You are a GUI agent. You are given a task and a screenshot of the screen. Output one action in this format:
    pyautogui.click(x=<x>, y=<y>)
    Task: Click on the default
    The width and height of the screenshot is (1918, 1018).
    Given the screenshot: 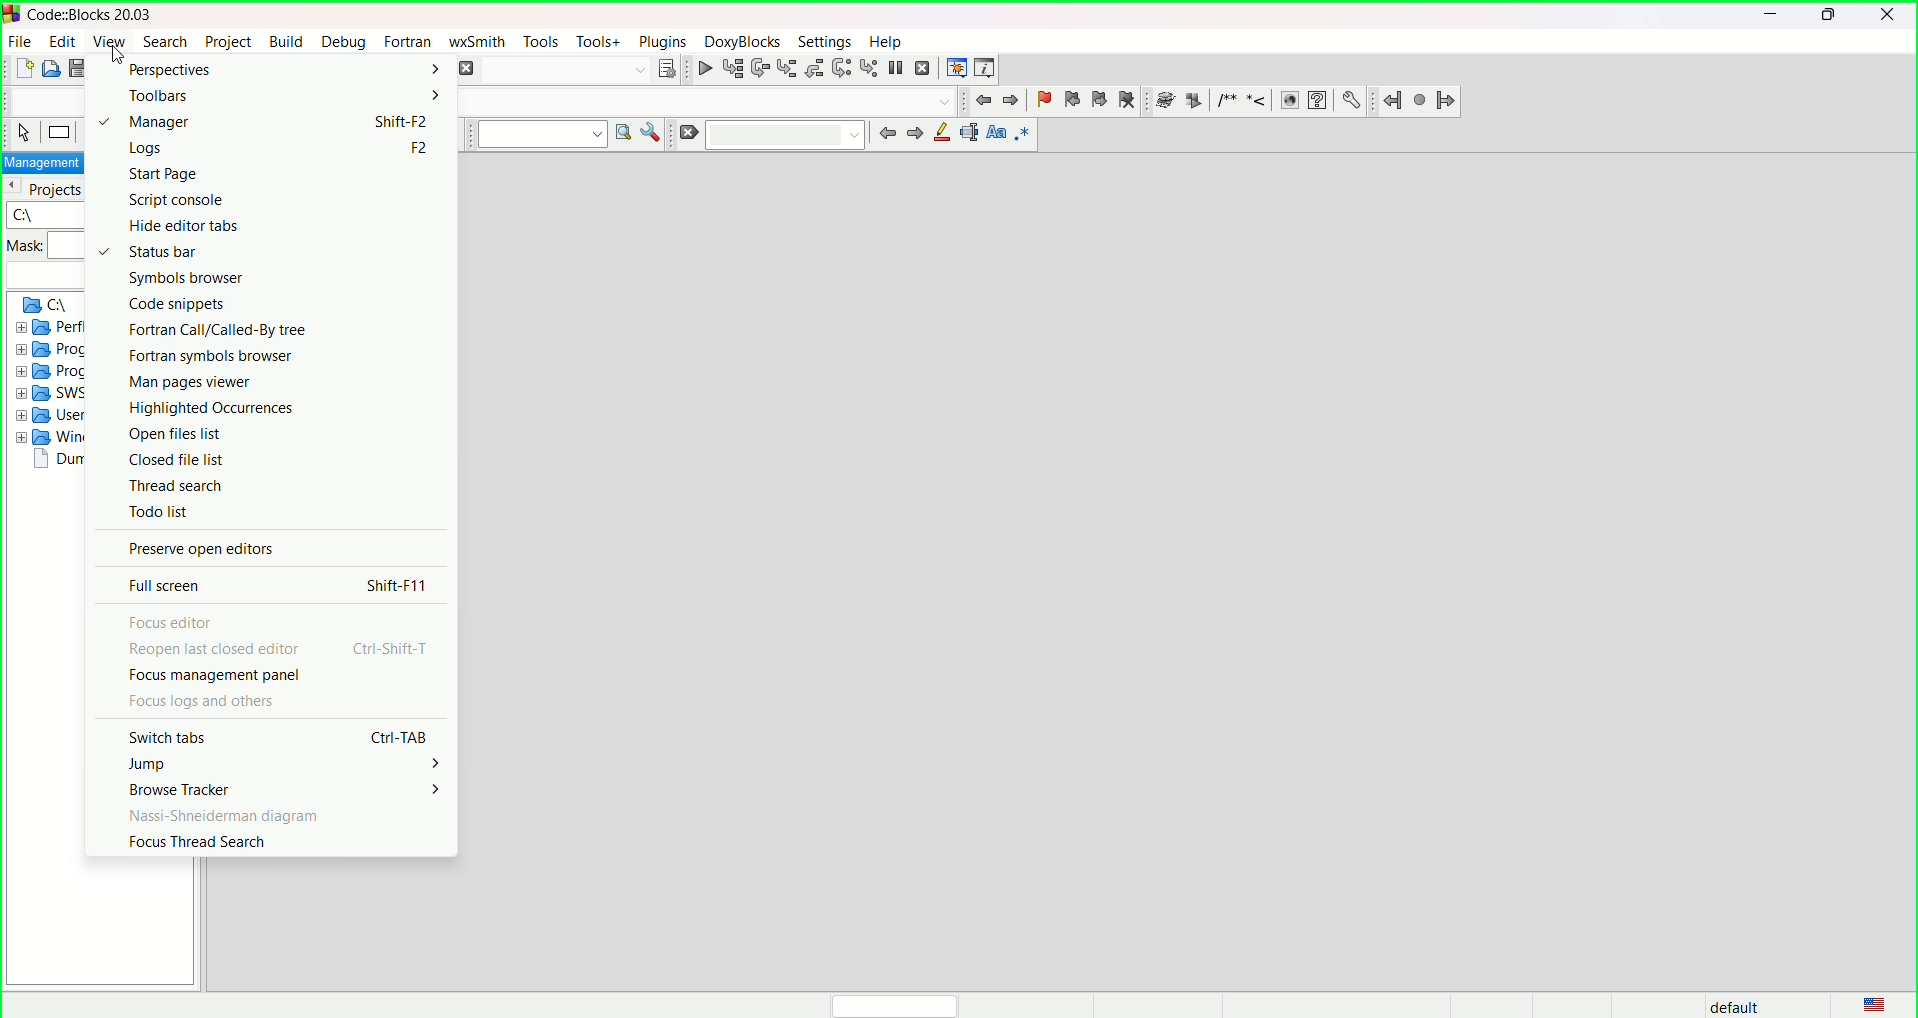 What is the action you would take?
    pyautogui.click(x=1728, y=1005)
    